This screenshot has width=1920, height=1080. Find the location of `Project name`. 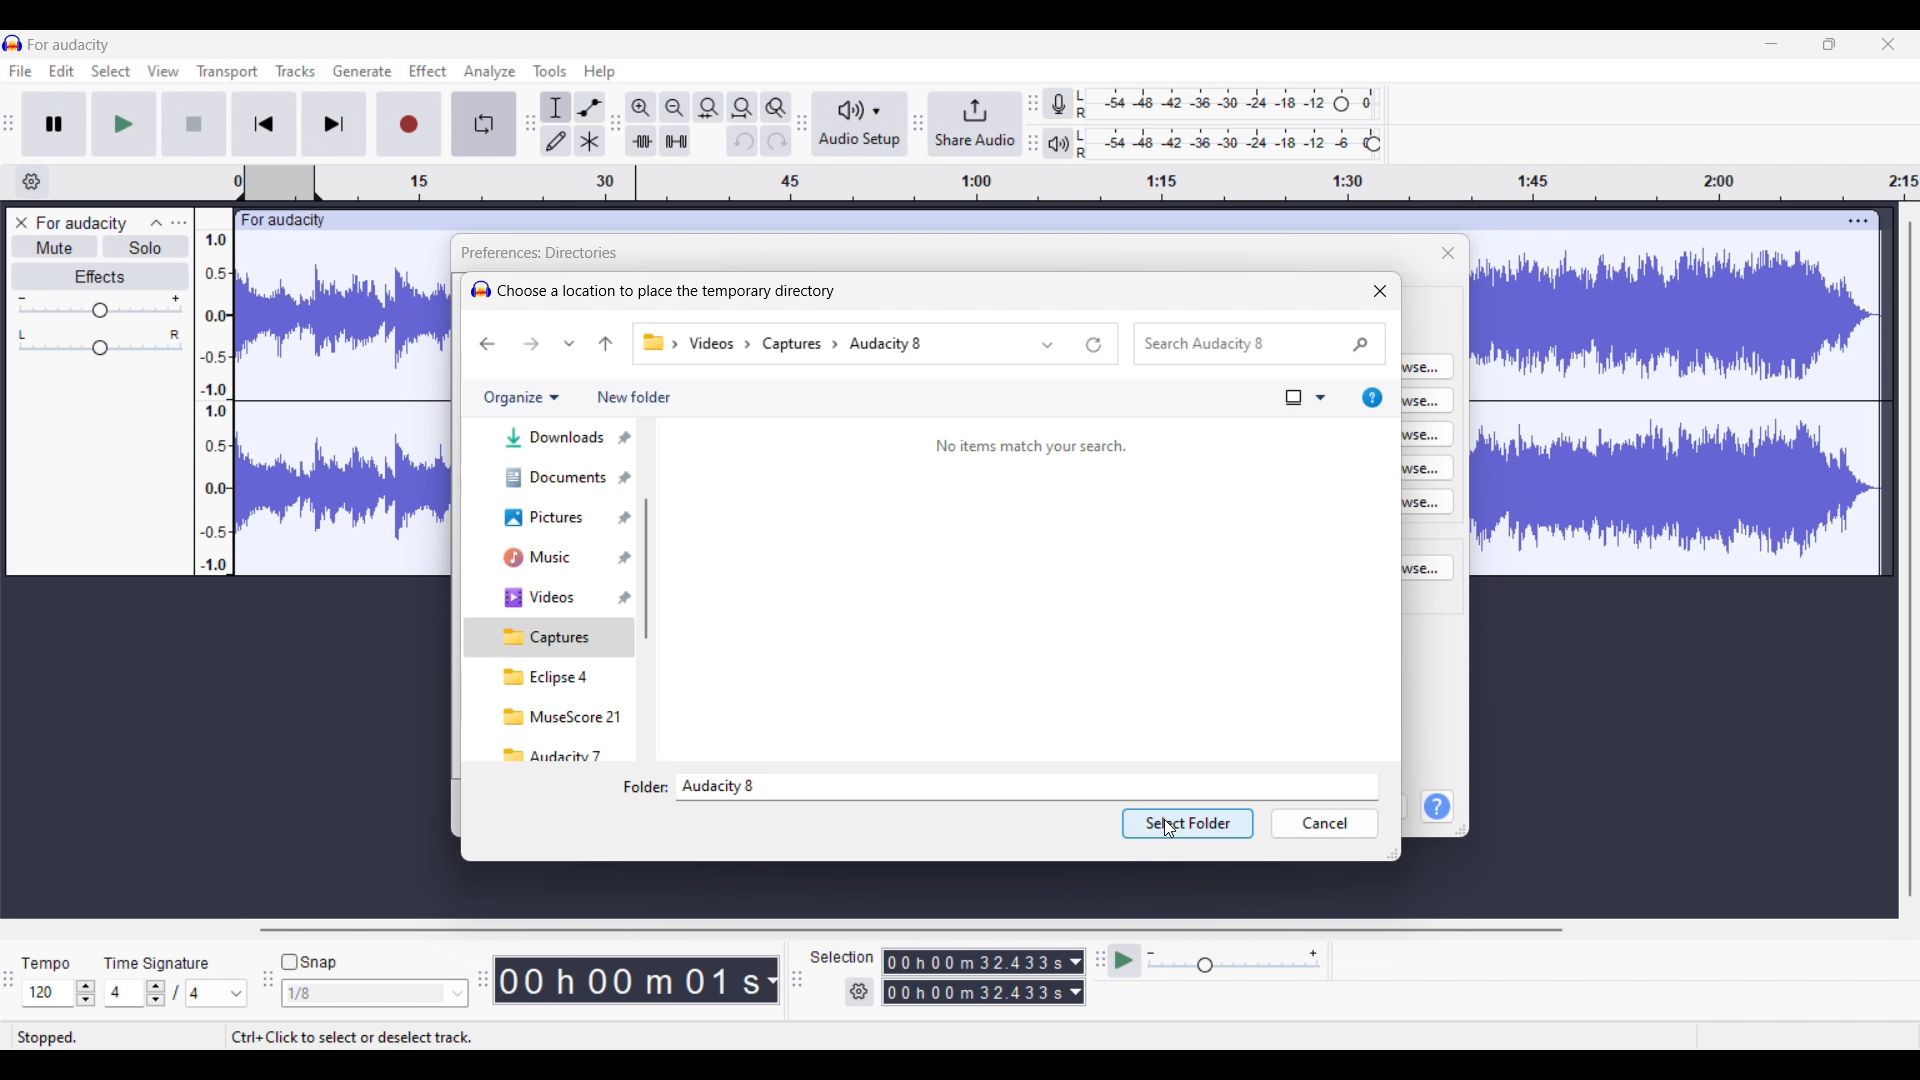

Project name is located at coordinates (281, 221).